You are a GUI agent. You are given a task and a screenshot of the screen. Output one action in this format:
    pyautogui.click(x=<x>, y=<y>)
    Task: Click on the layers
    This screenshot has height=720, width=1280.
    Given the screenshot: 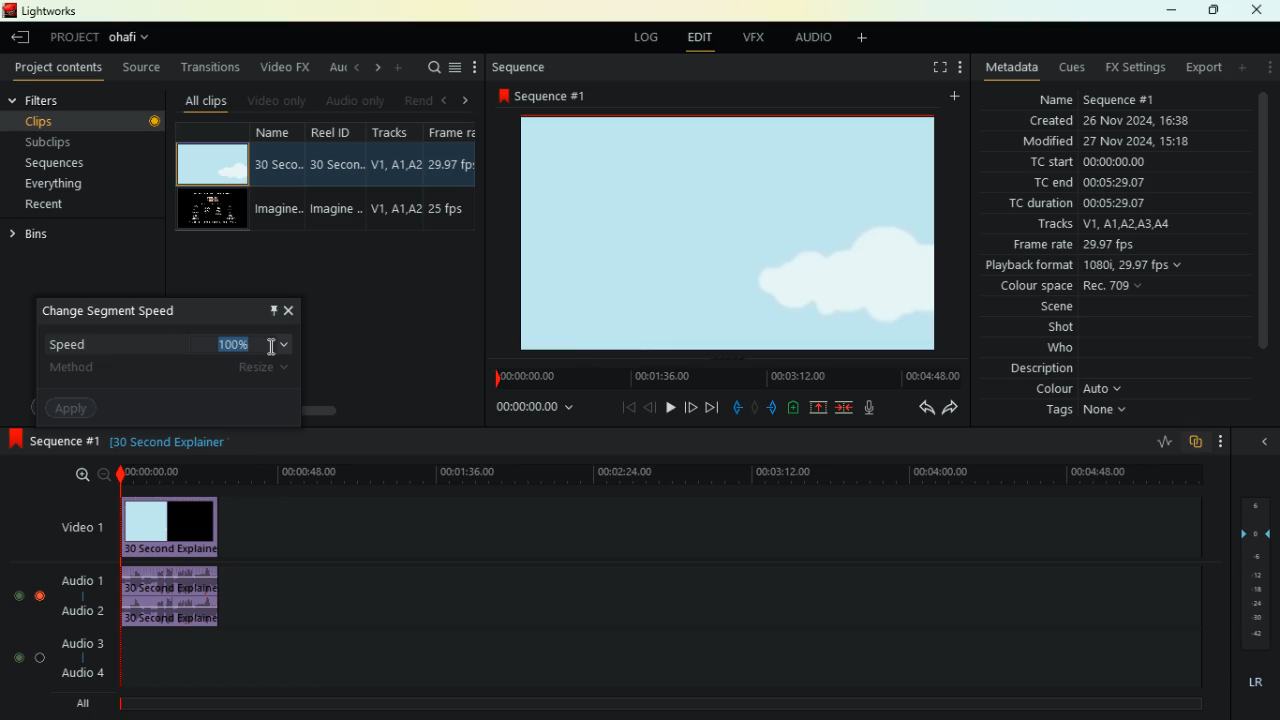 What is the action you would take?
    pyautogui.click(x=1252, y=573)
    